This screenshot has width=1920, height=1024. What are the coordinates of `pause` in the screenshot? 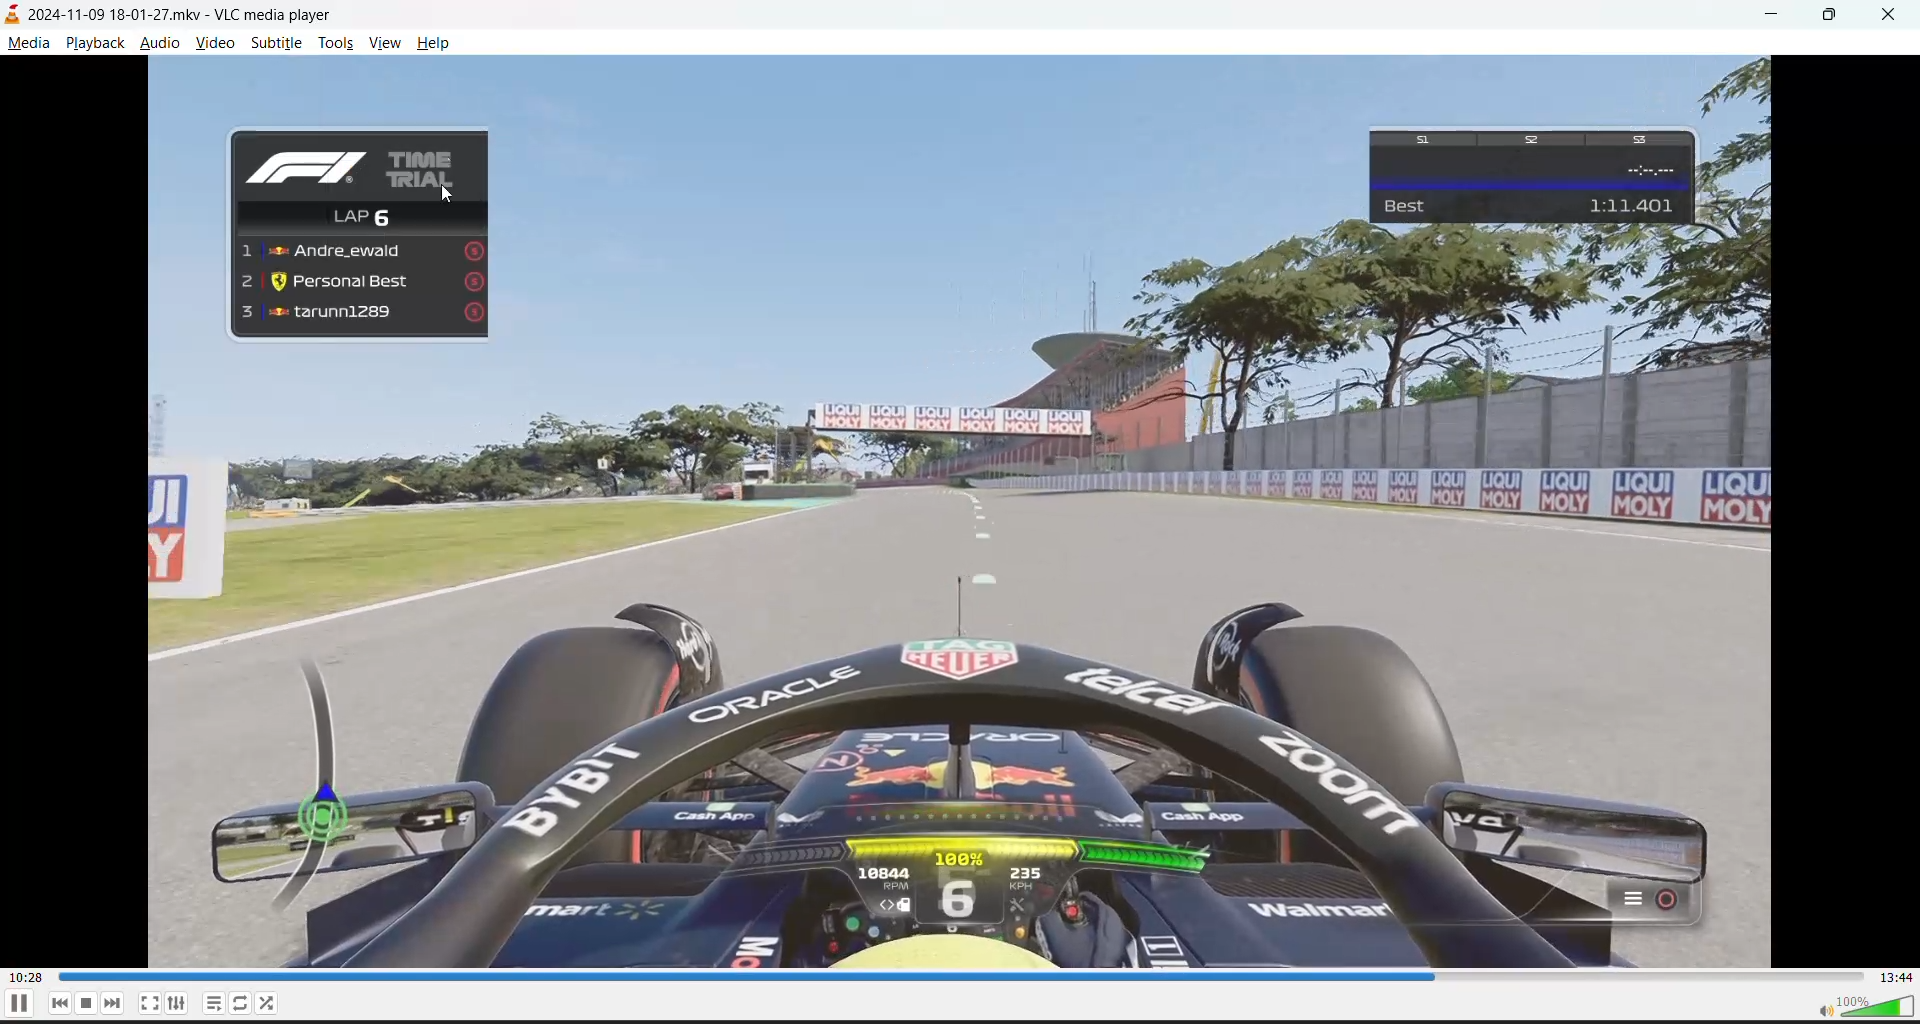 It's located at (16, 1004).